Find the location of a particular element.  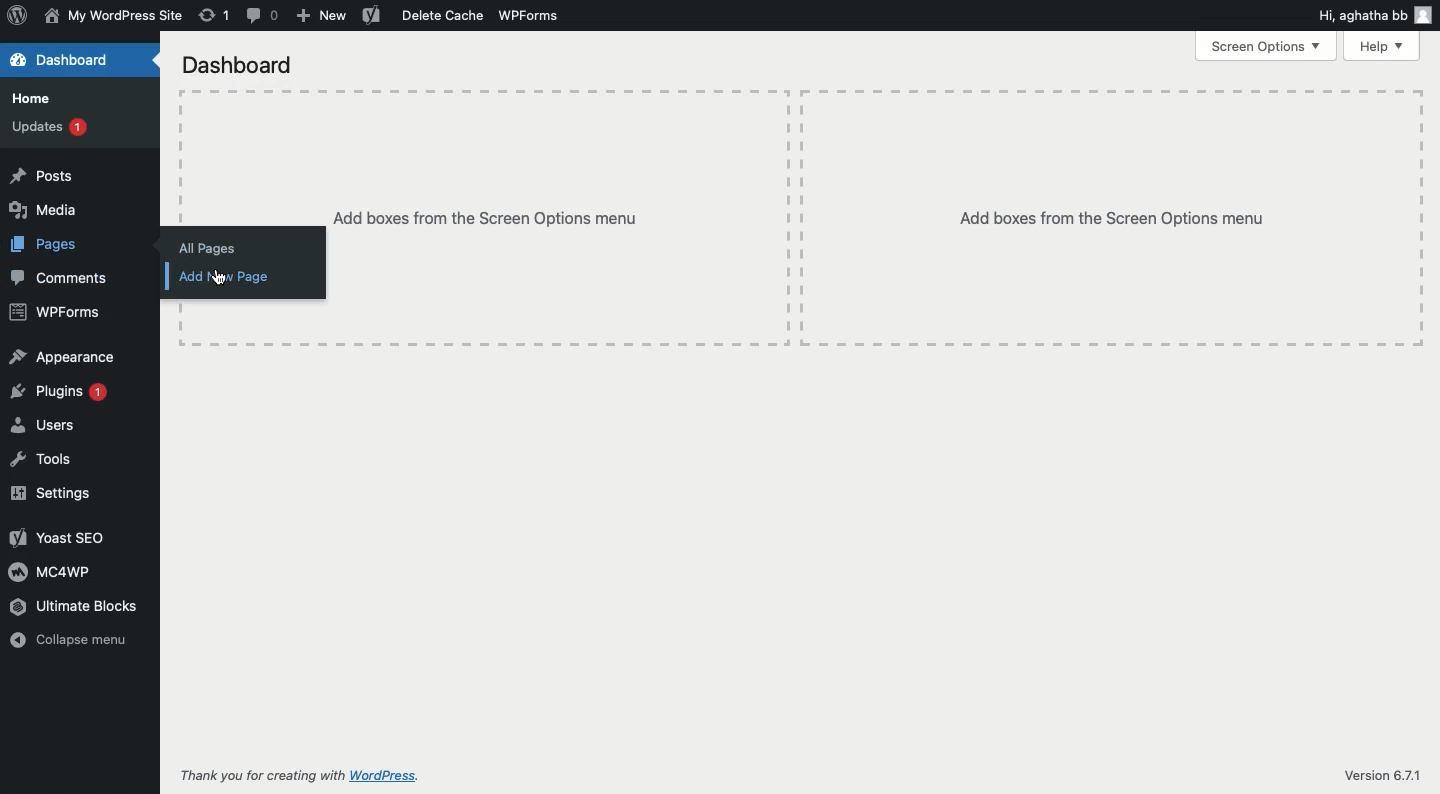

Yoast is located at coordinates (371, 14).